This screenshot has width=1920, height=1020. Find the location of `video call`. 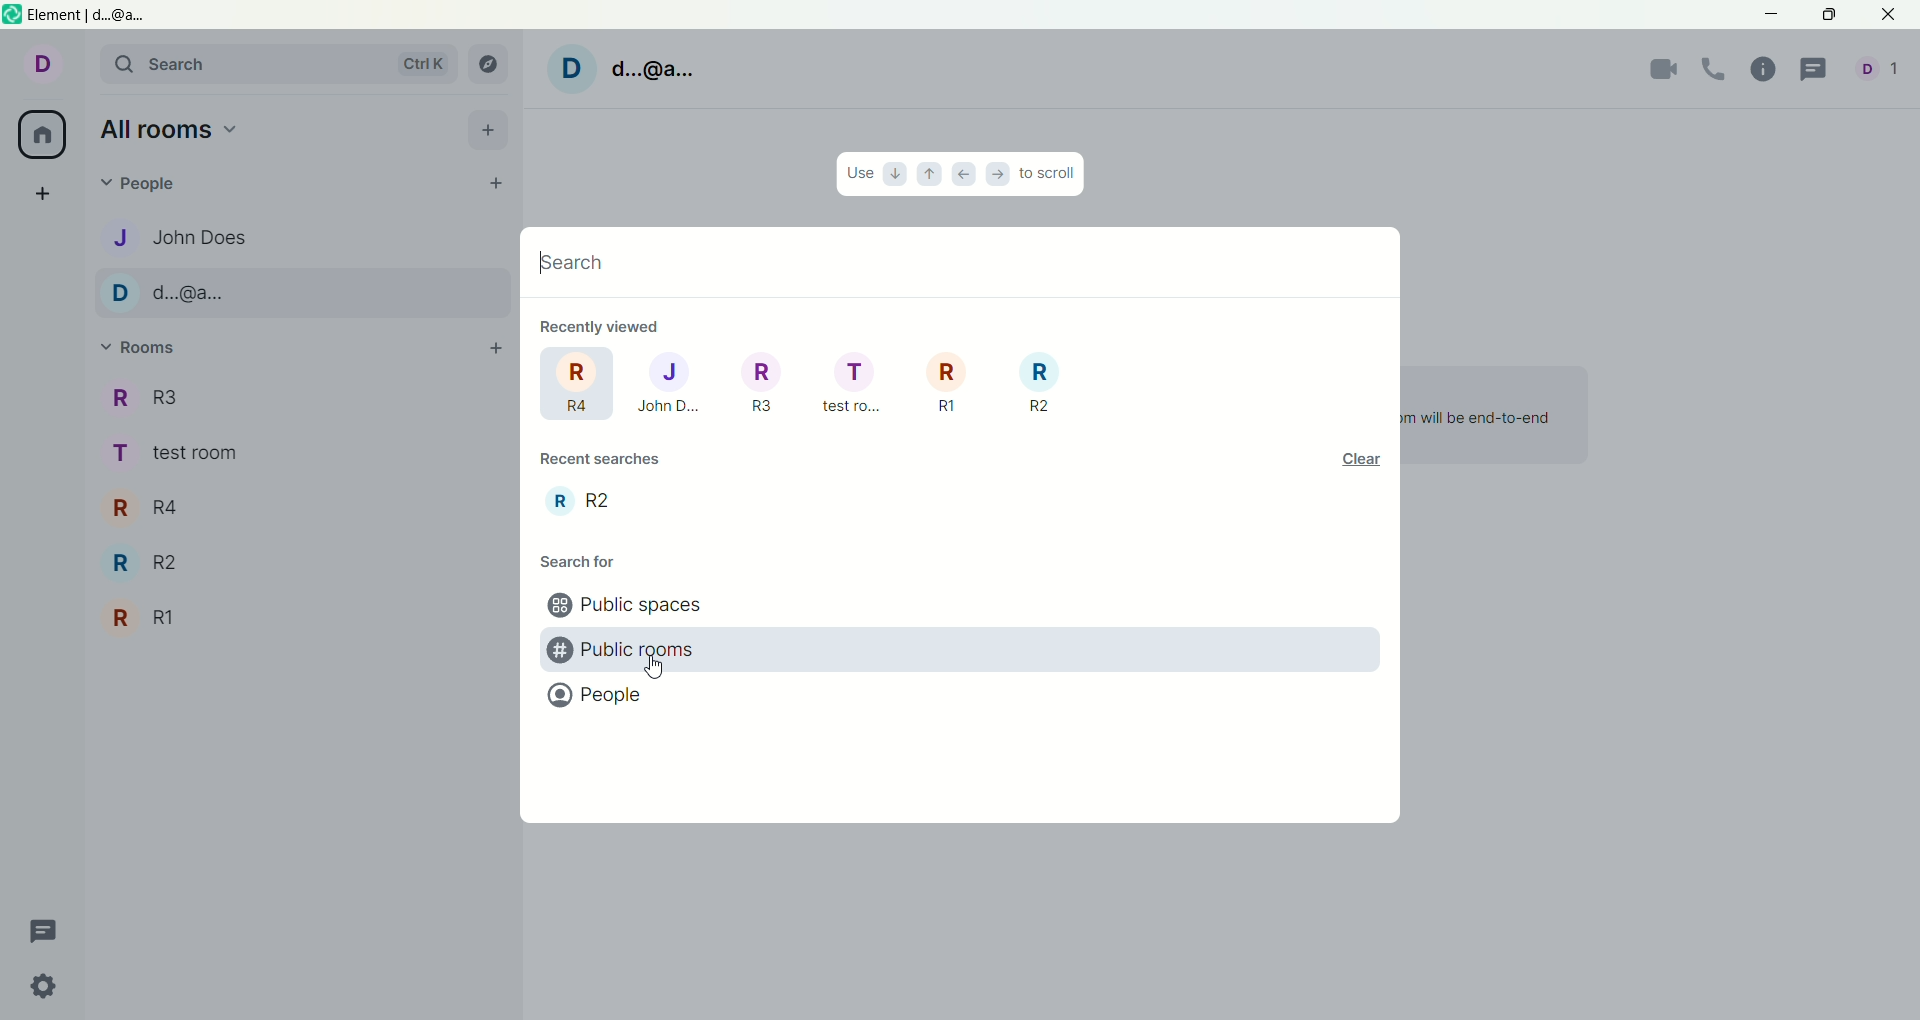

video call is located at coordinates (1657, 71).